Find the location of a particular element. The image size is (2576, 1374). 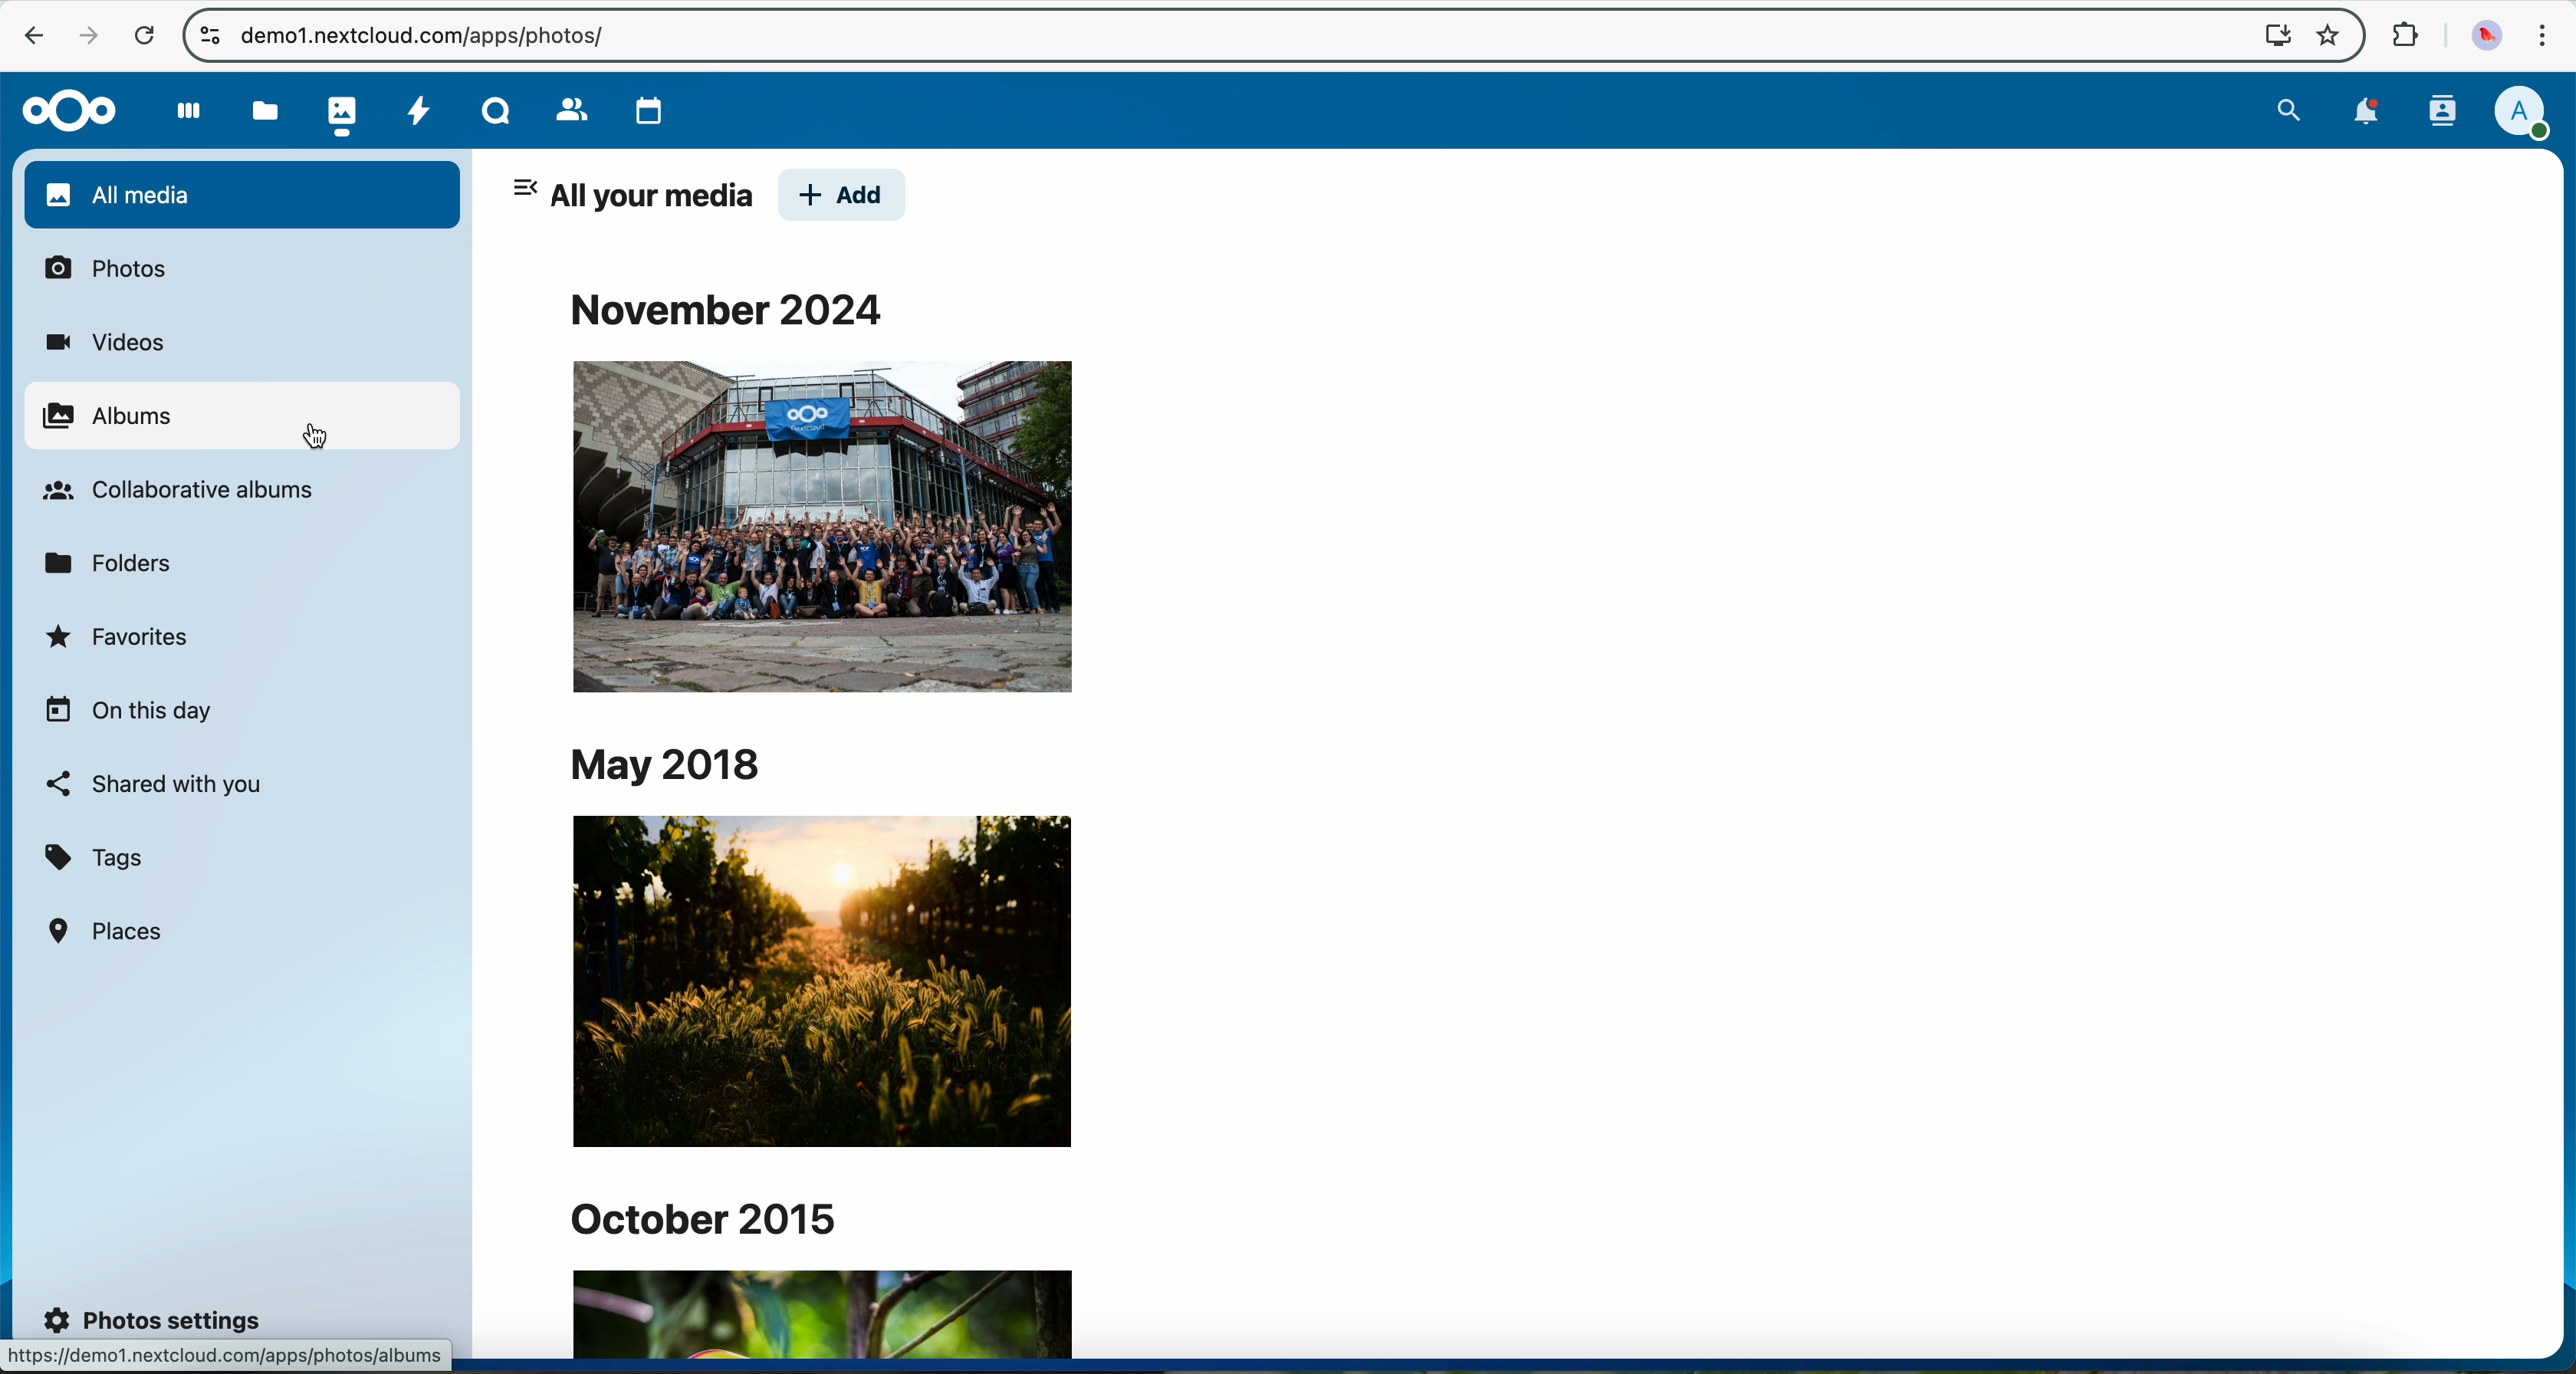

contacts is located at coordinates (2437, 111).